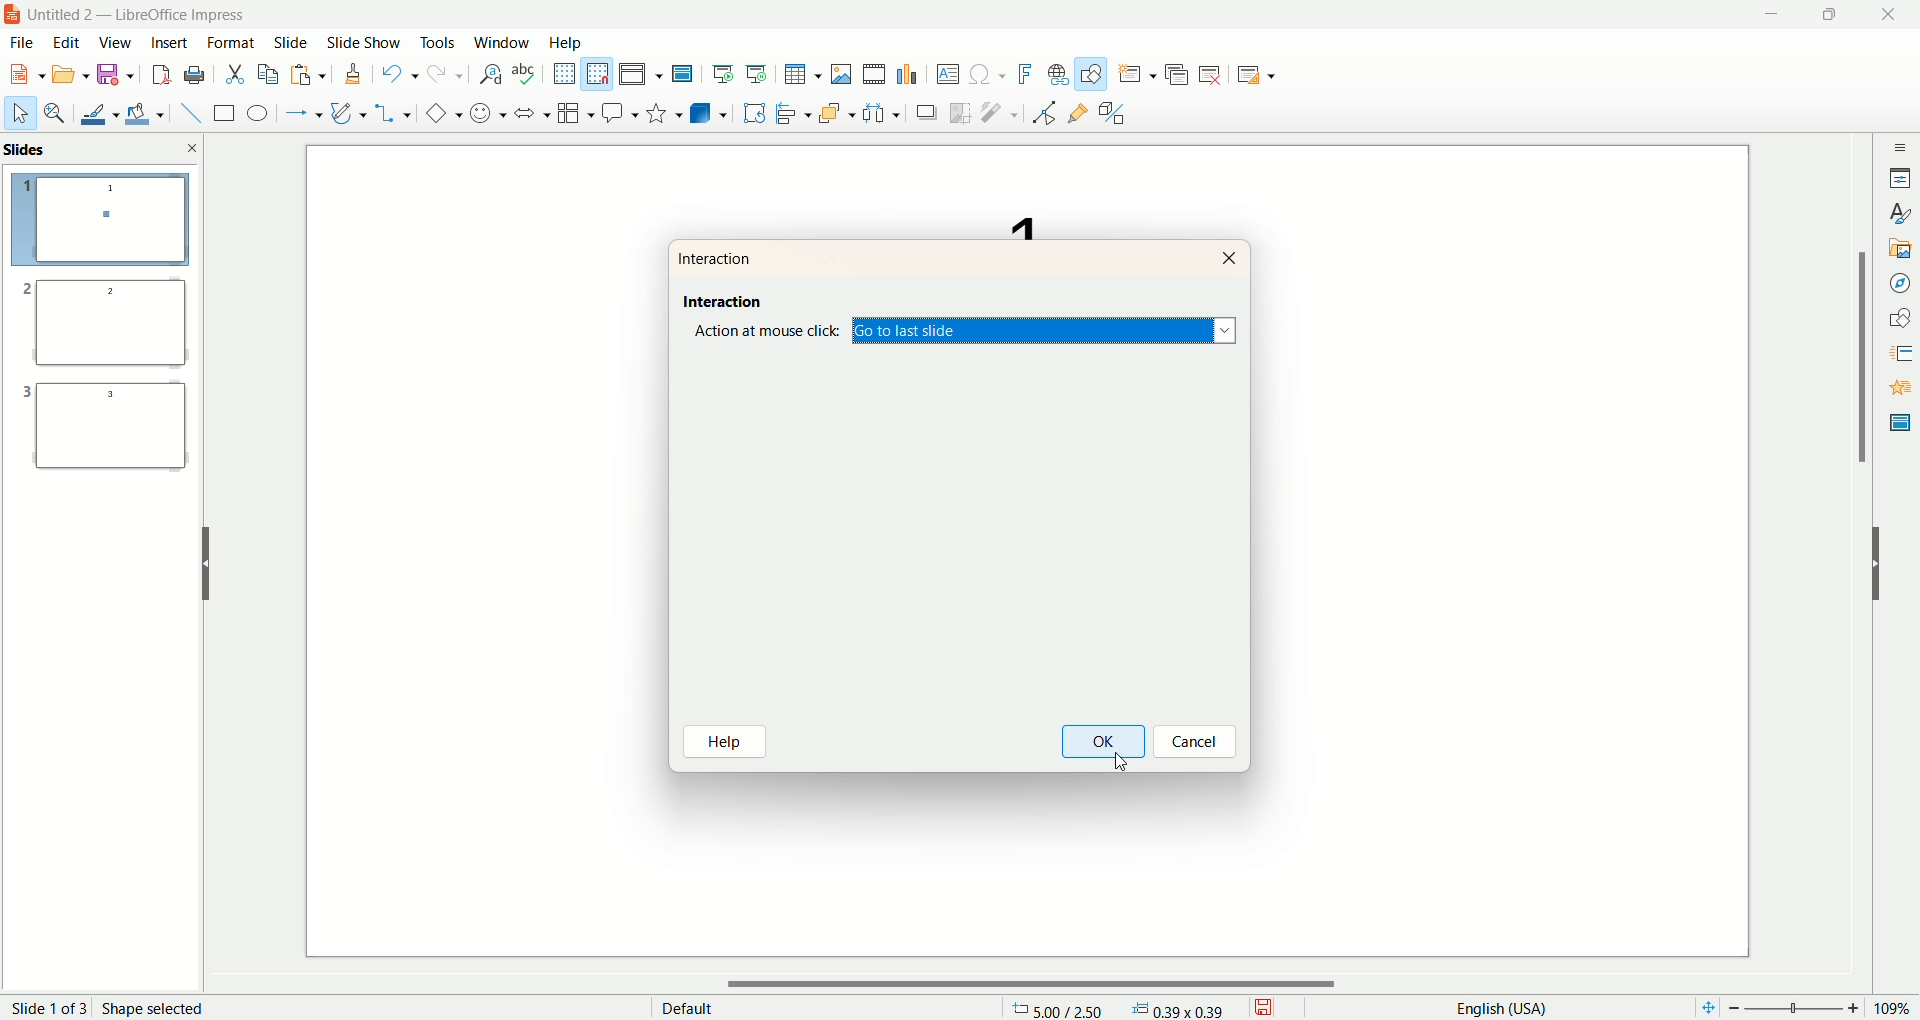  Describe the element at coordinates (47, 1007) in the screenshot. I see `page number` at that location.